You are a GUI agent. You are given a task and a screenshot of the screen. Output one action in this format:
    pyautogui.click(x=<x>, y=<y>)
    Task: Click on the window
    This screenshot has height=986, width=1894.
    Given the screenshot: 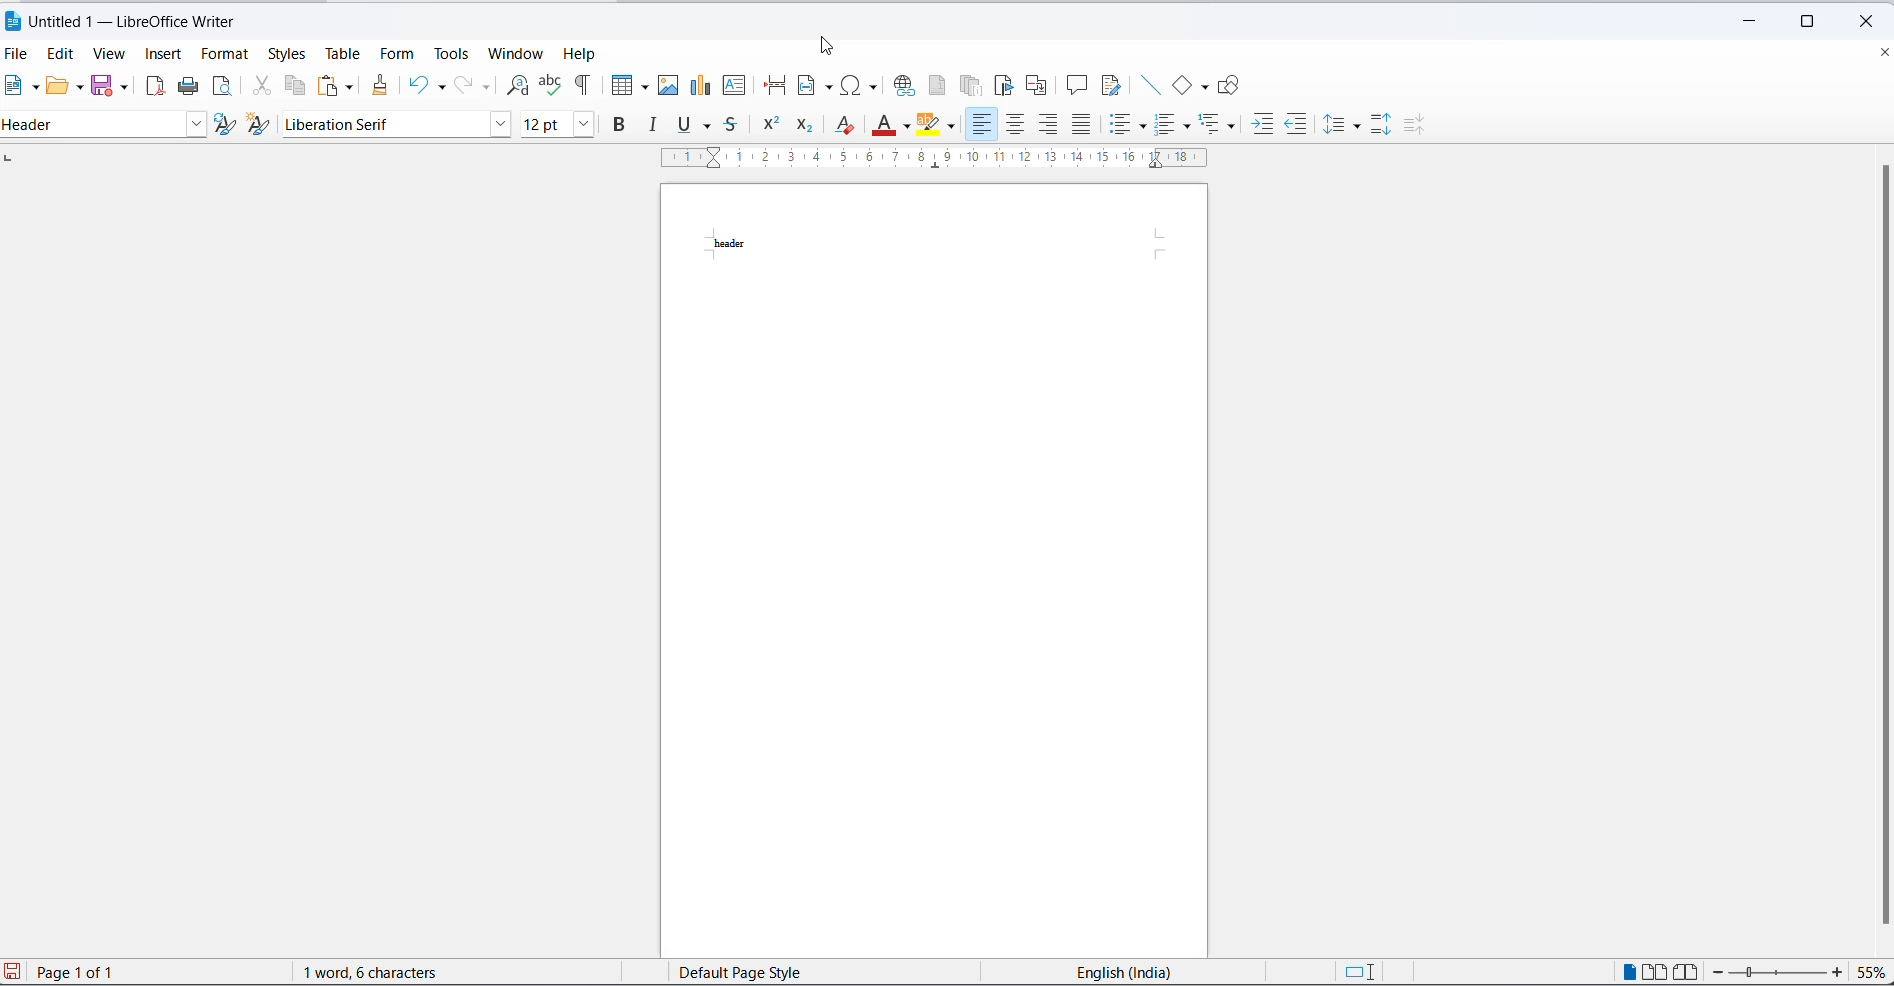 What is the action you would take?
    pyautogui.click(x=520, y=54)
    